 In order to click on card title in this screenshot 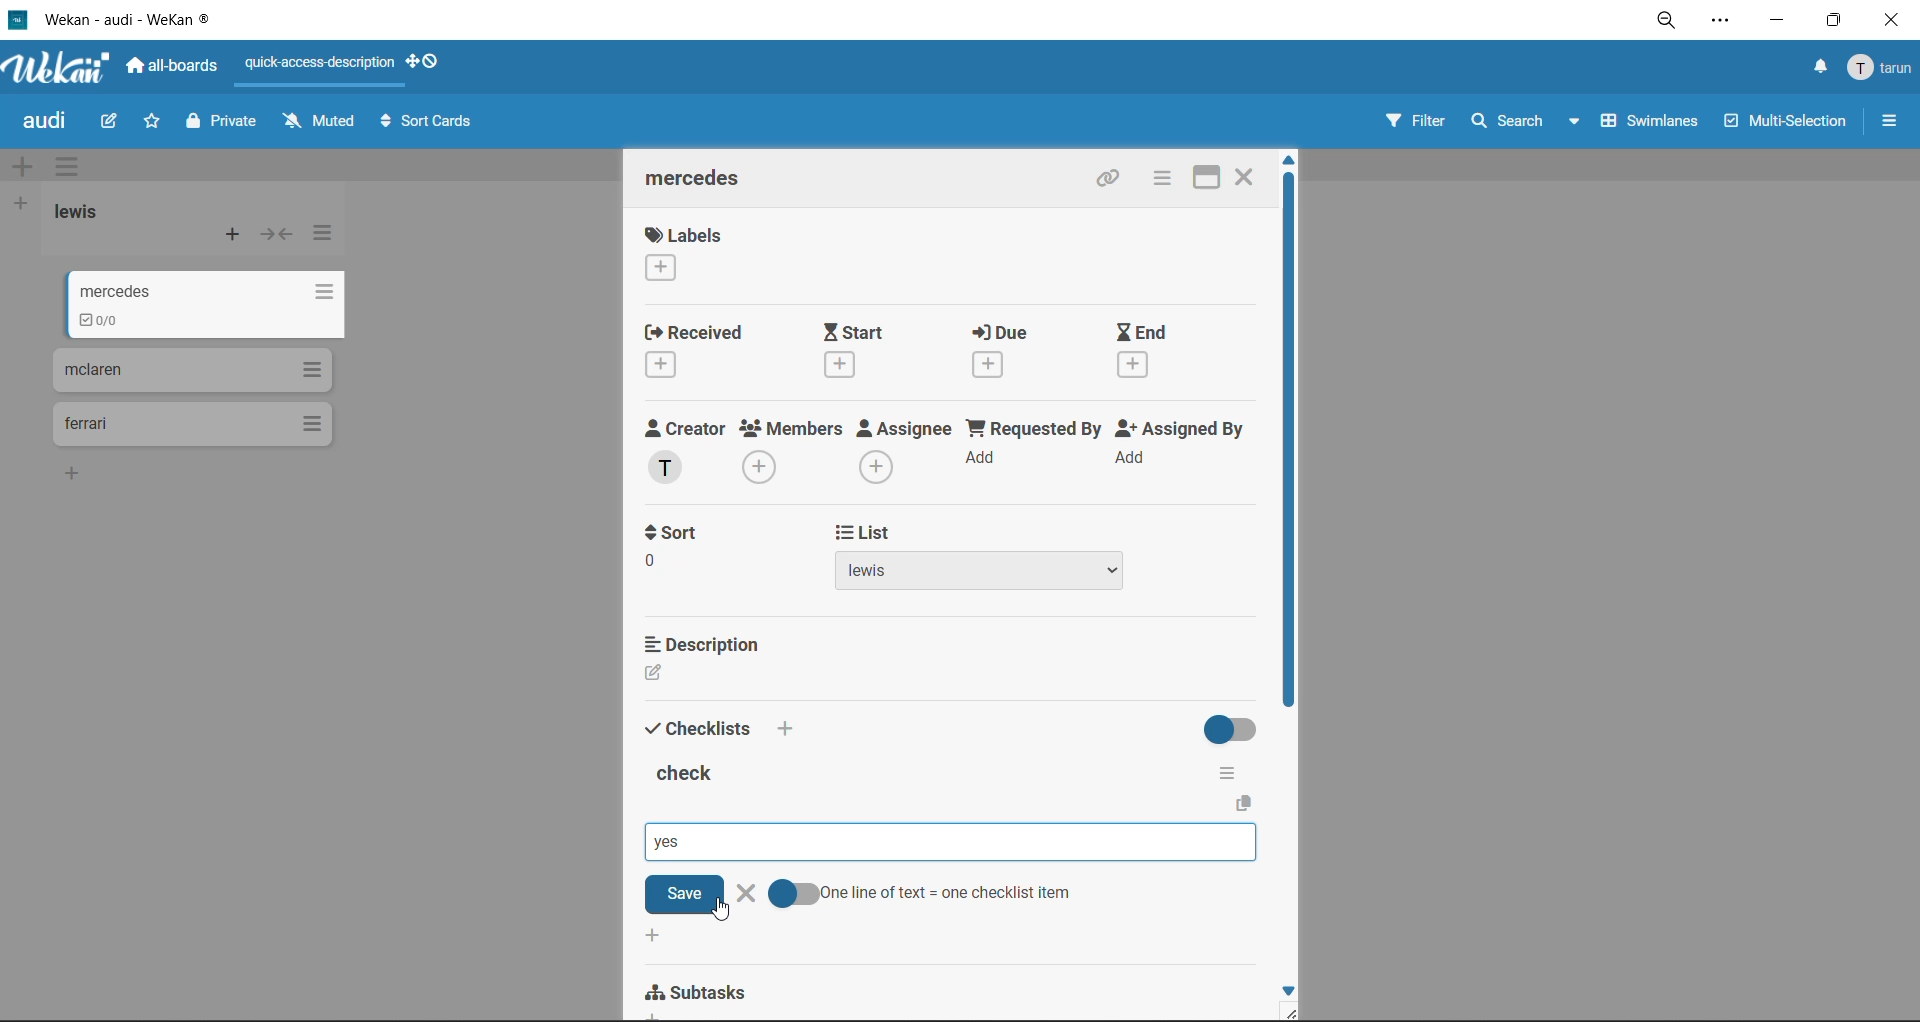, I will do `click(702, 181)`.